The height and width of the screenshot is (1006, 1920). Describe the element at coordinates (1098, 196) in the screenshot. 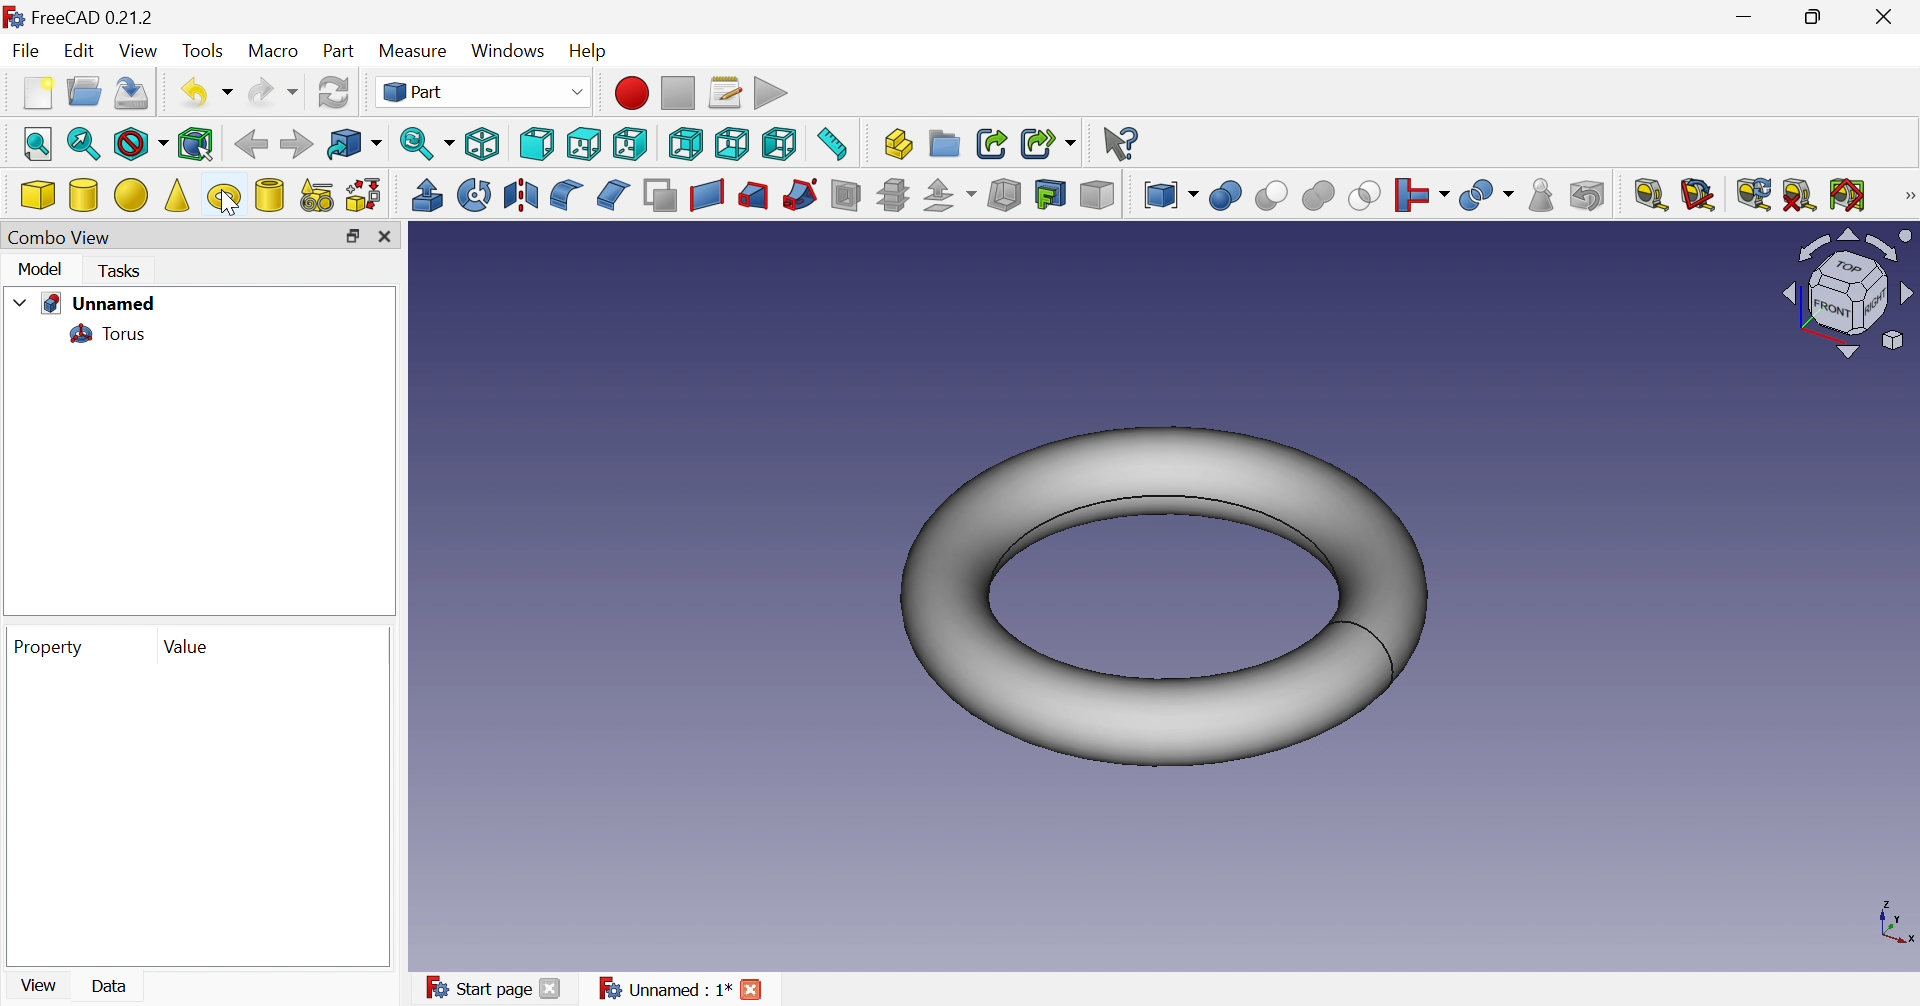

I see `Color per face` at that location.